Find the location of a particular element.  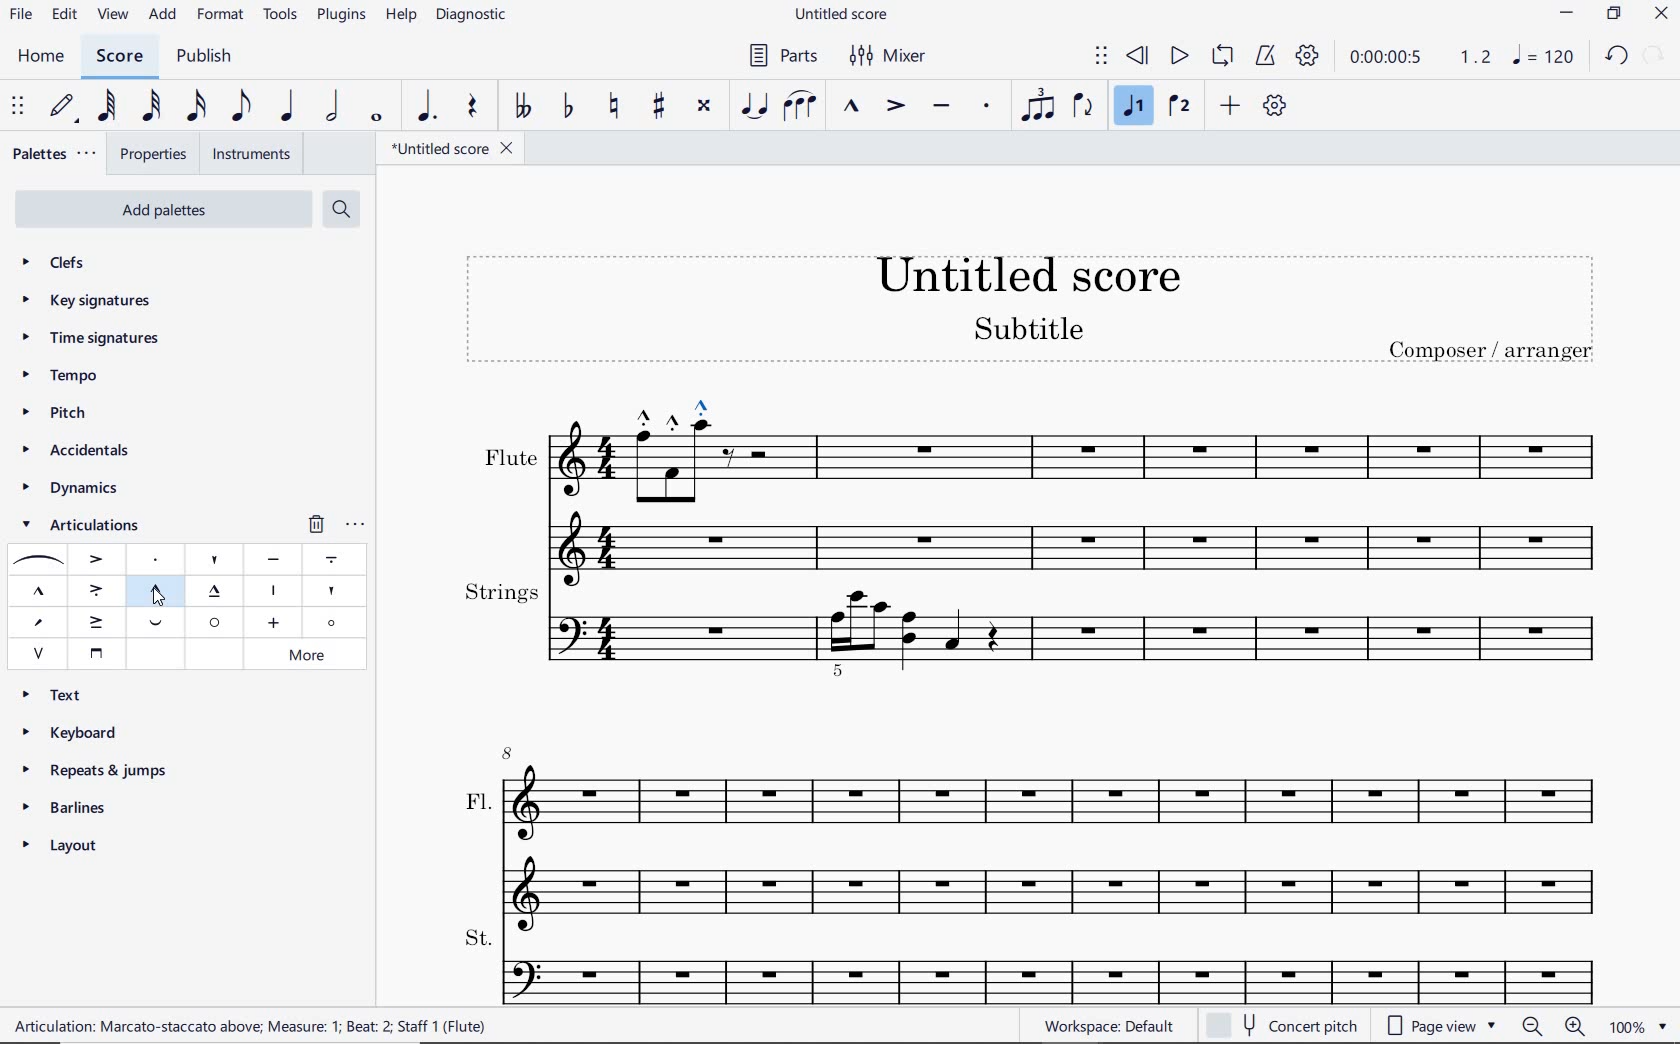

16TH NOTE is located at coordinates (196, 107).